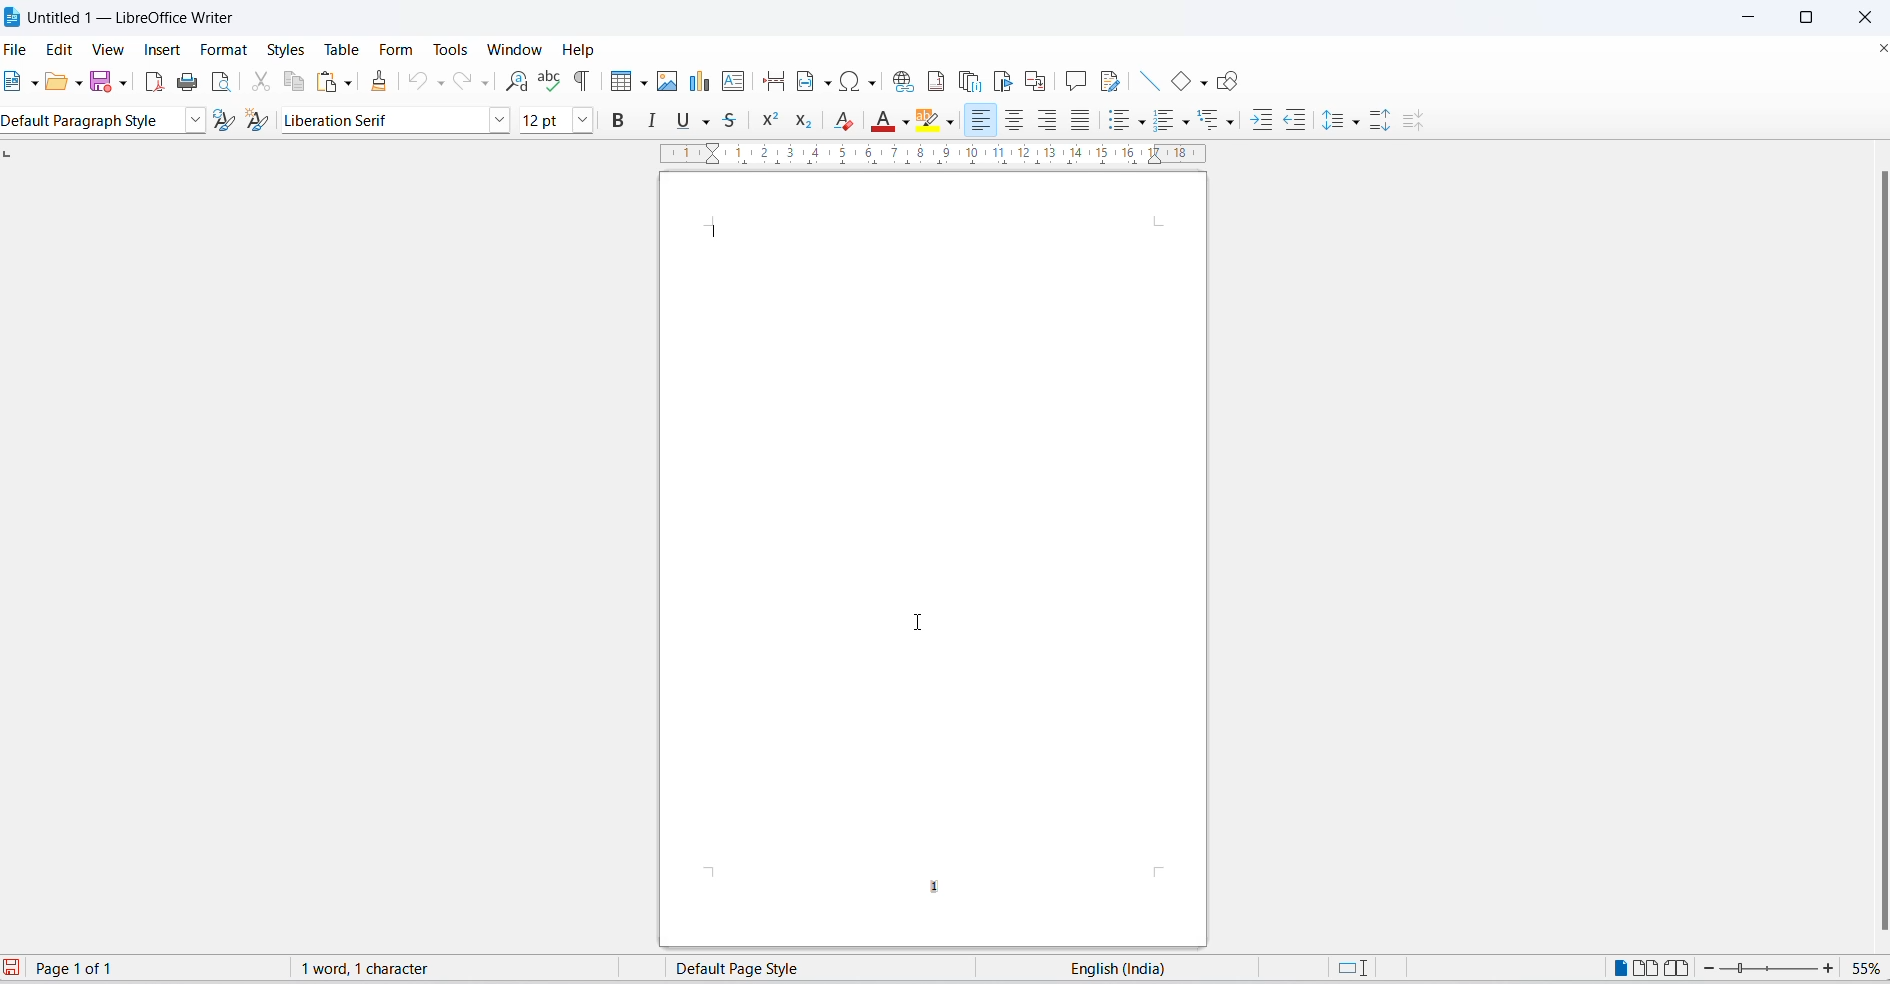 This screenshot has height=984, width=1890. What do you see at coordinates (1079, 122) in the screenshot?
I see `justified` at bounding box center [1079, 122].